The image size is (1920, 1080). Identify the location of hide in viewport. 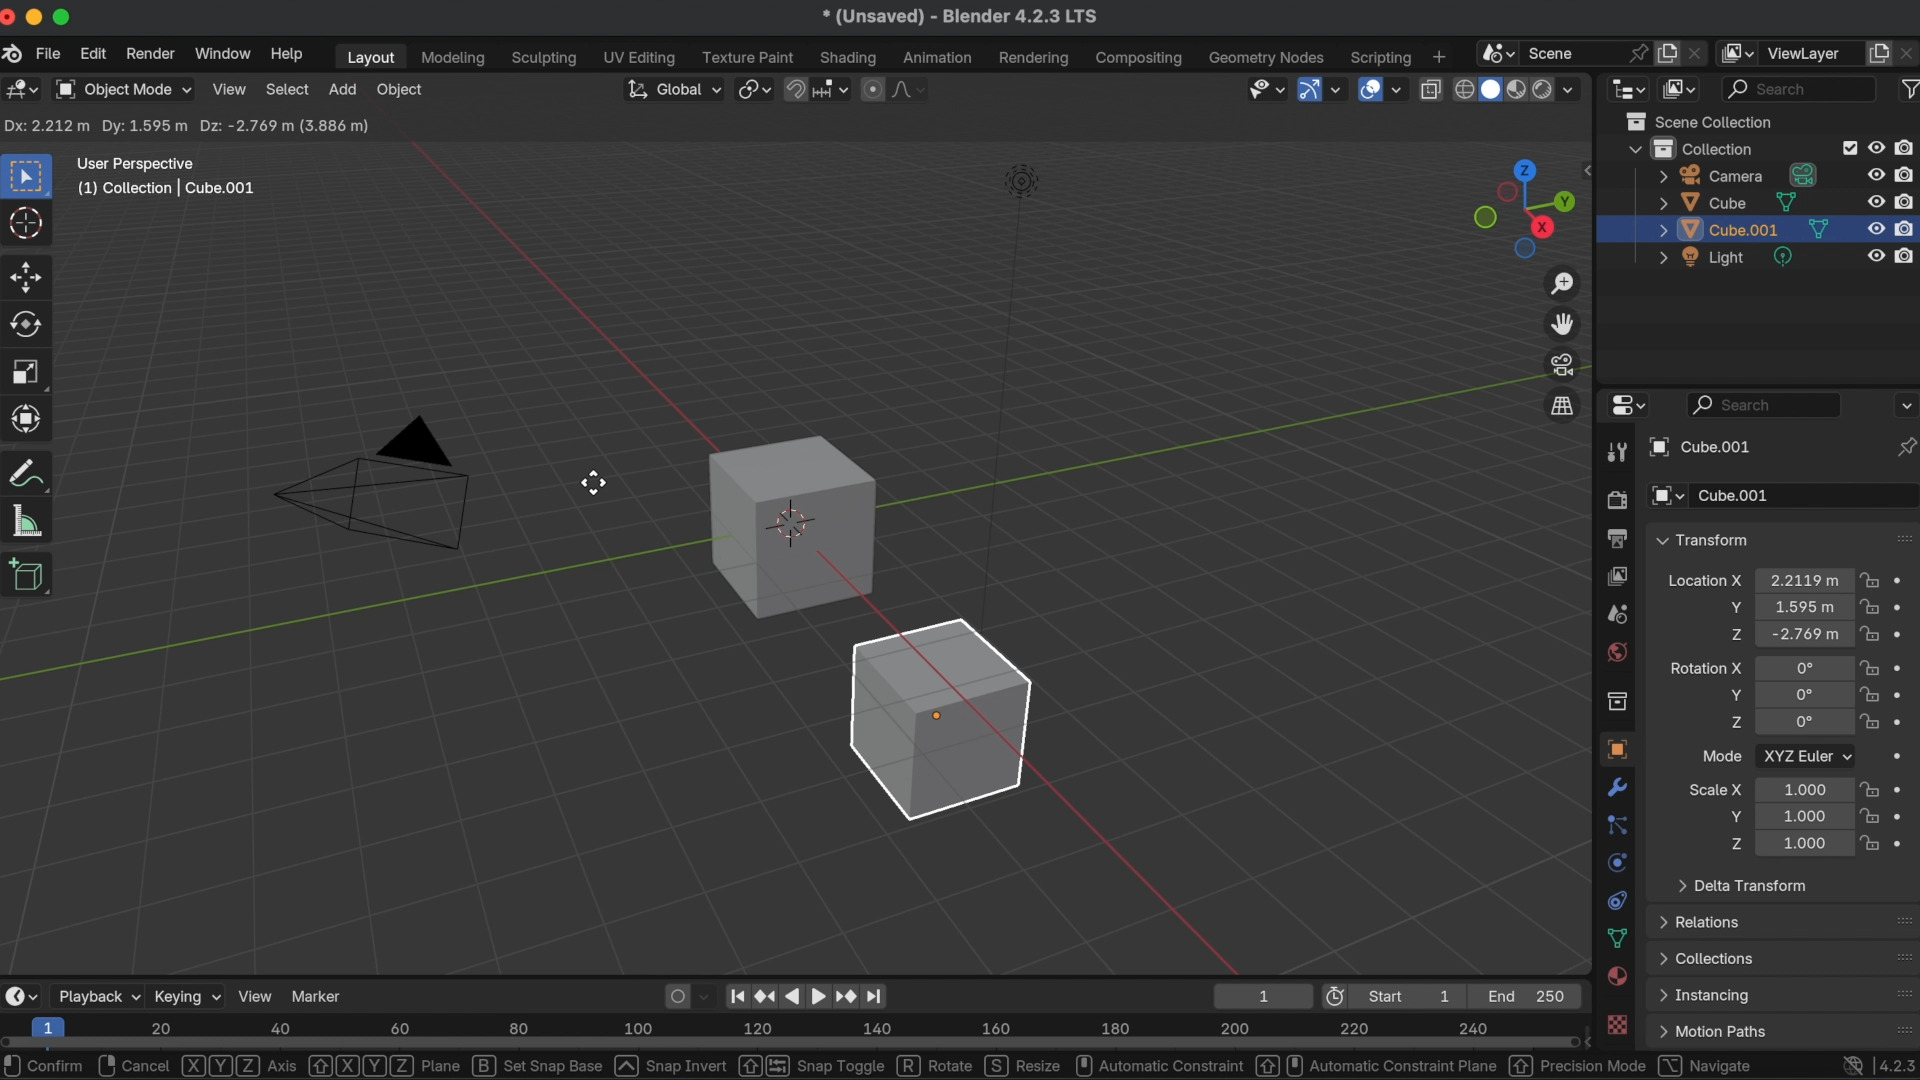
(1876, 173).